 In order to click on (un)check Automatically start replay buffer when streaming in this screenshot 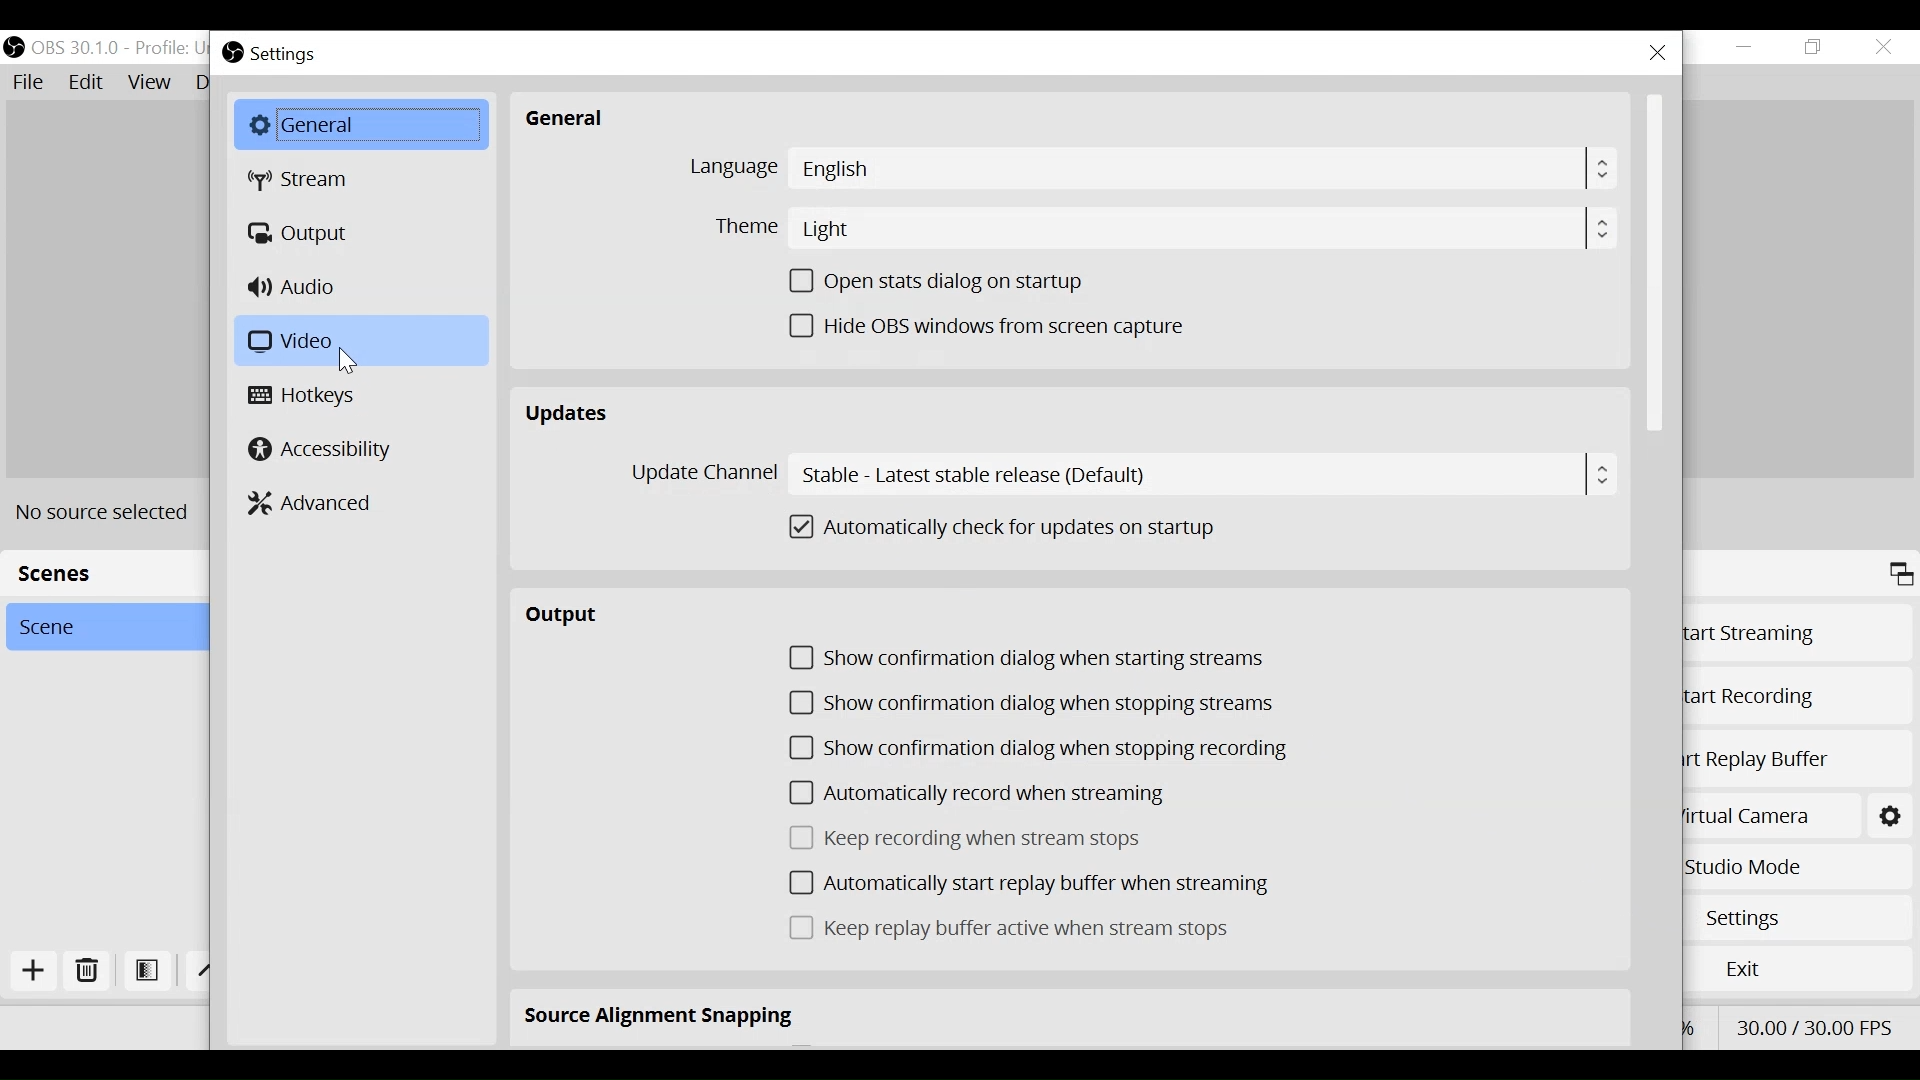, I will do `click(1035, 883)`.